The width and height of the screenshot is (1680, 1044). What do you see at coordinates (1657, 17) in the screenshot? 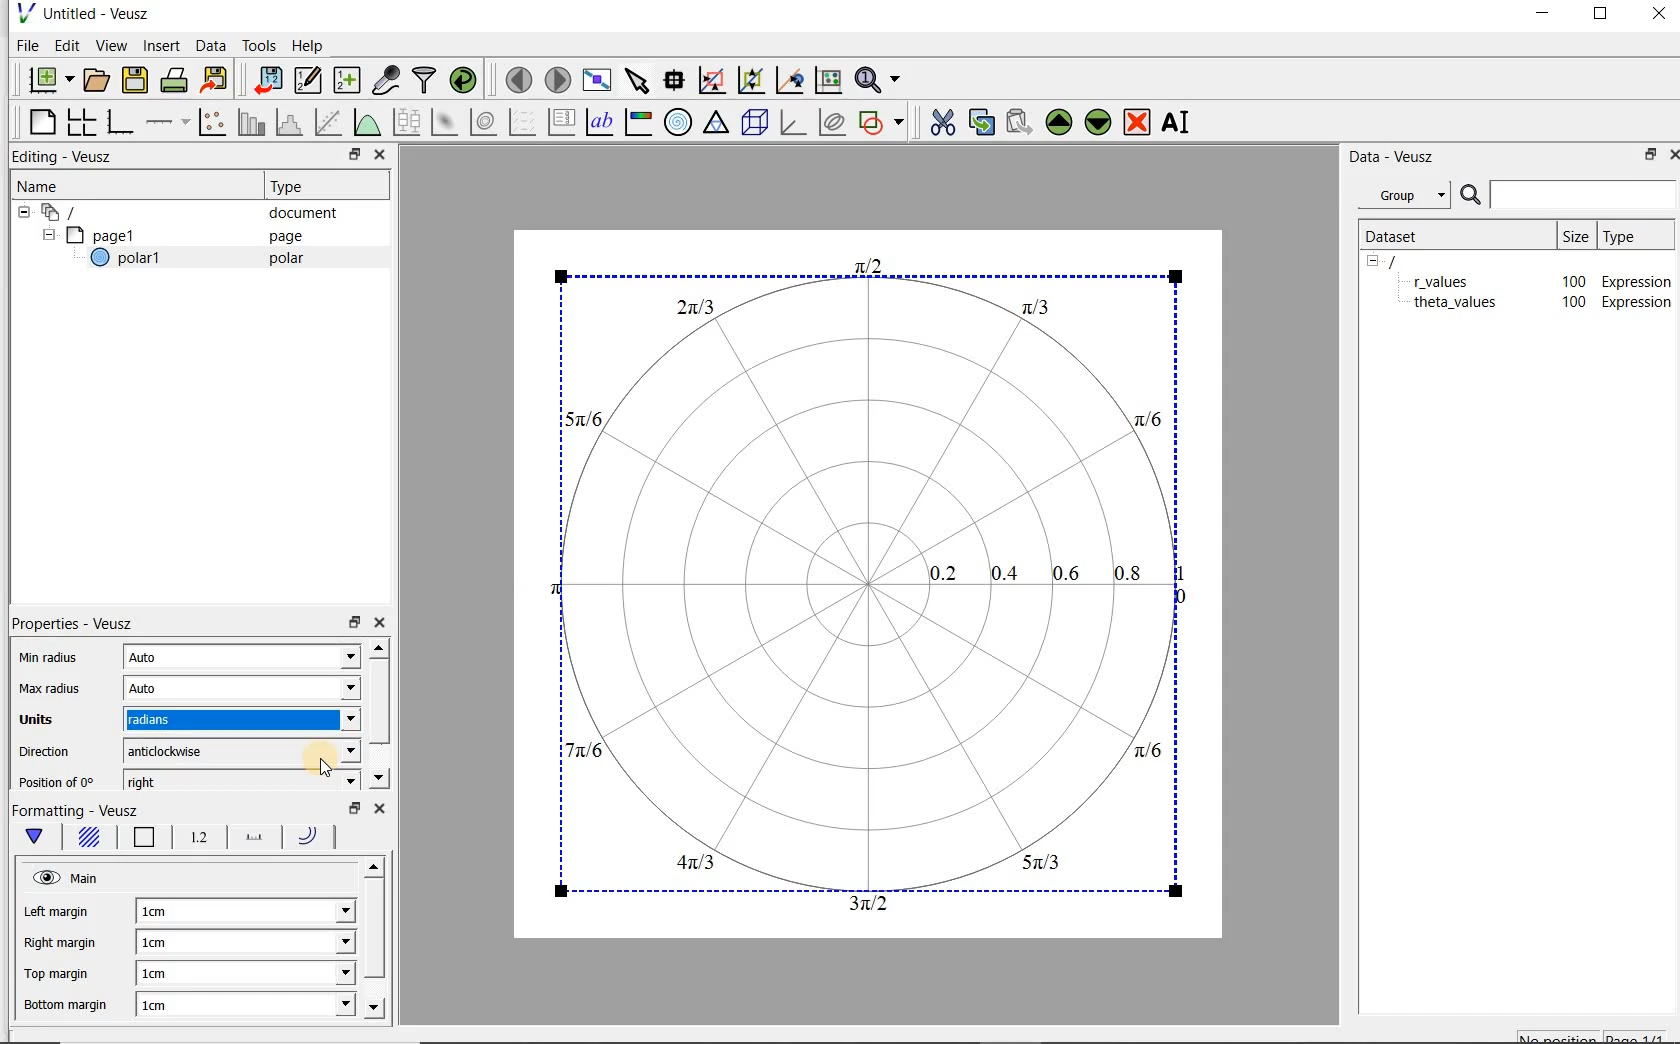
I see `Close` at bounding box center [1657, 17].